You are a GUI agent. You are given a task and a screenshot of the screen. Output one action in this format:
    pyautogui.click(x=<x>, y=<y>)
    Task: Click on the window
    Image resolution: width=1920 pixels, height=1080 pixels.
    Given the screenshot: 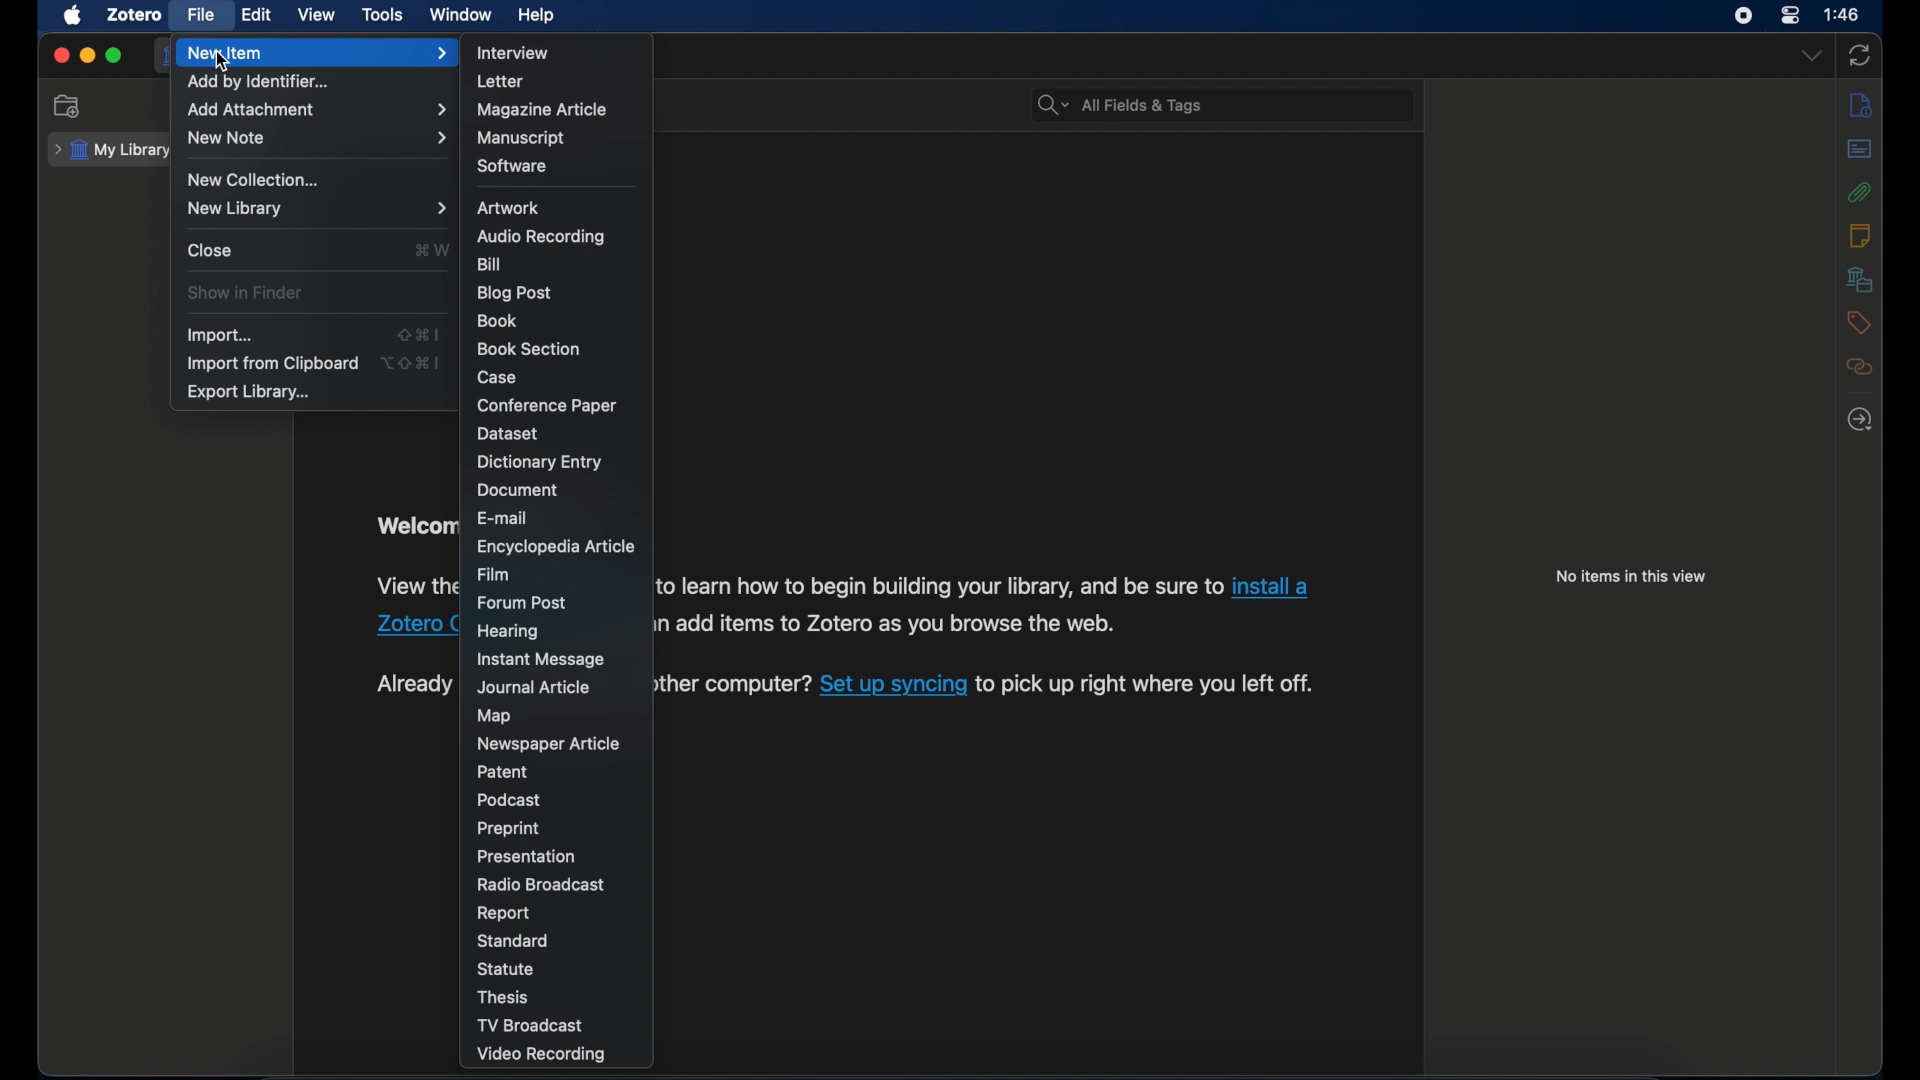 What is the action you would take?
    pyautogui.click(x=461, y=13)
    